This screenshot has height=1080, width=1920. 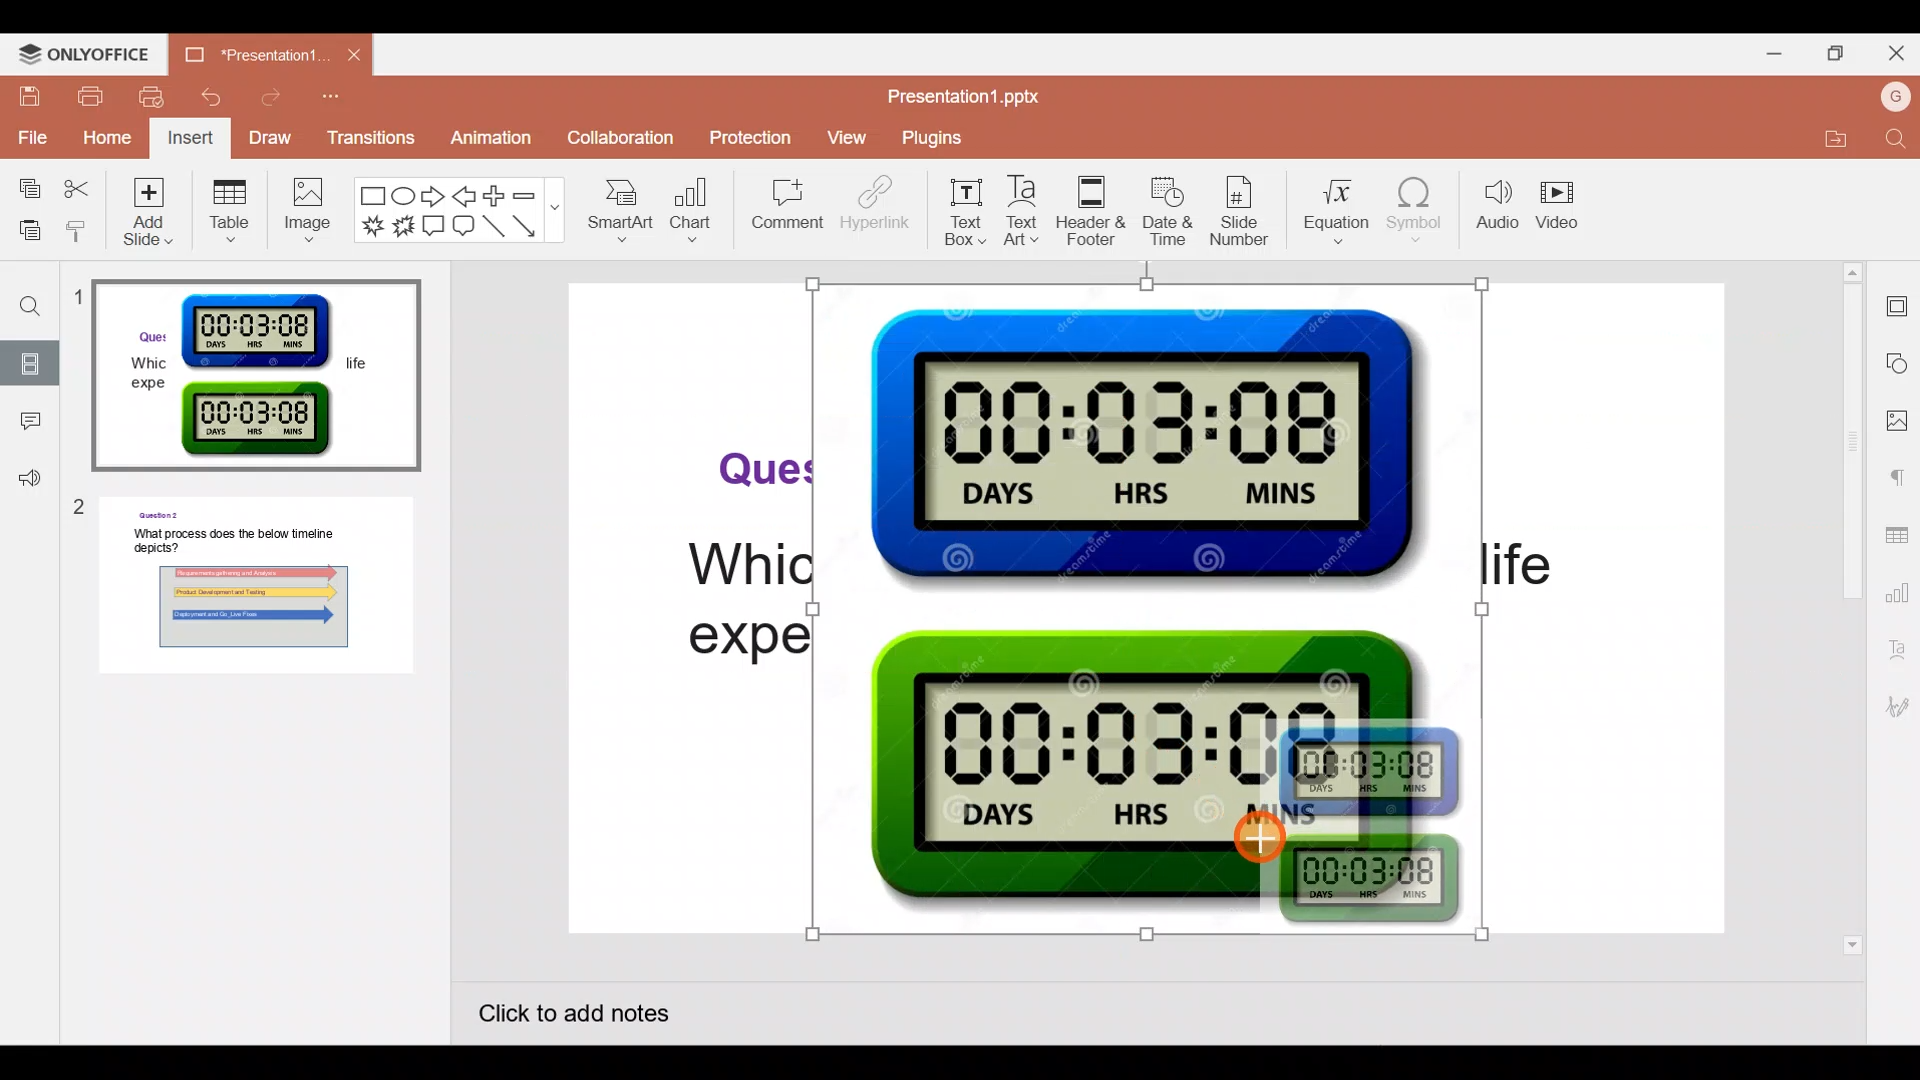 I want to click on Click to add notes, so click(x=594, y=1018).